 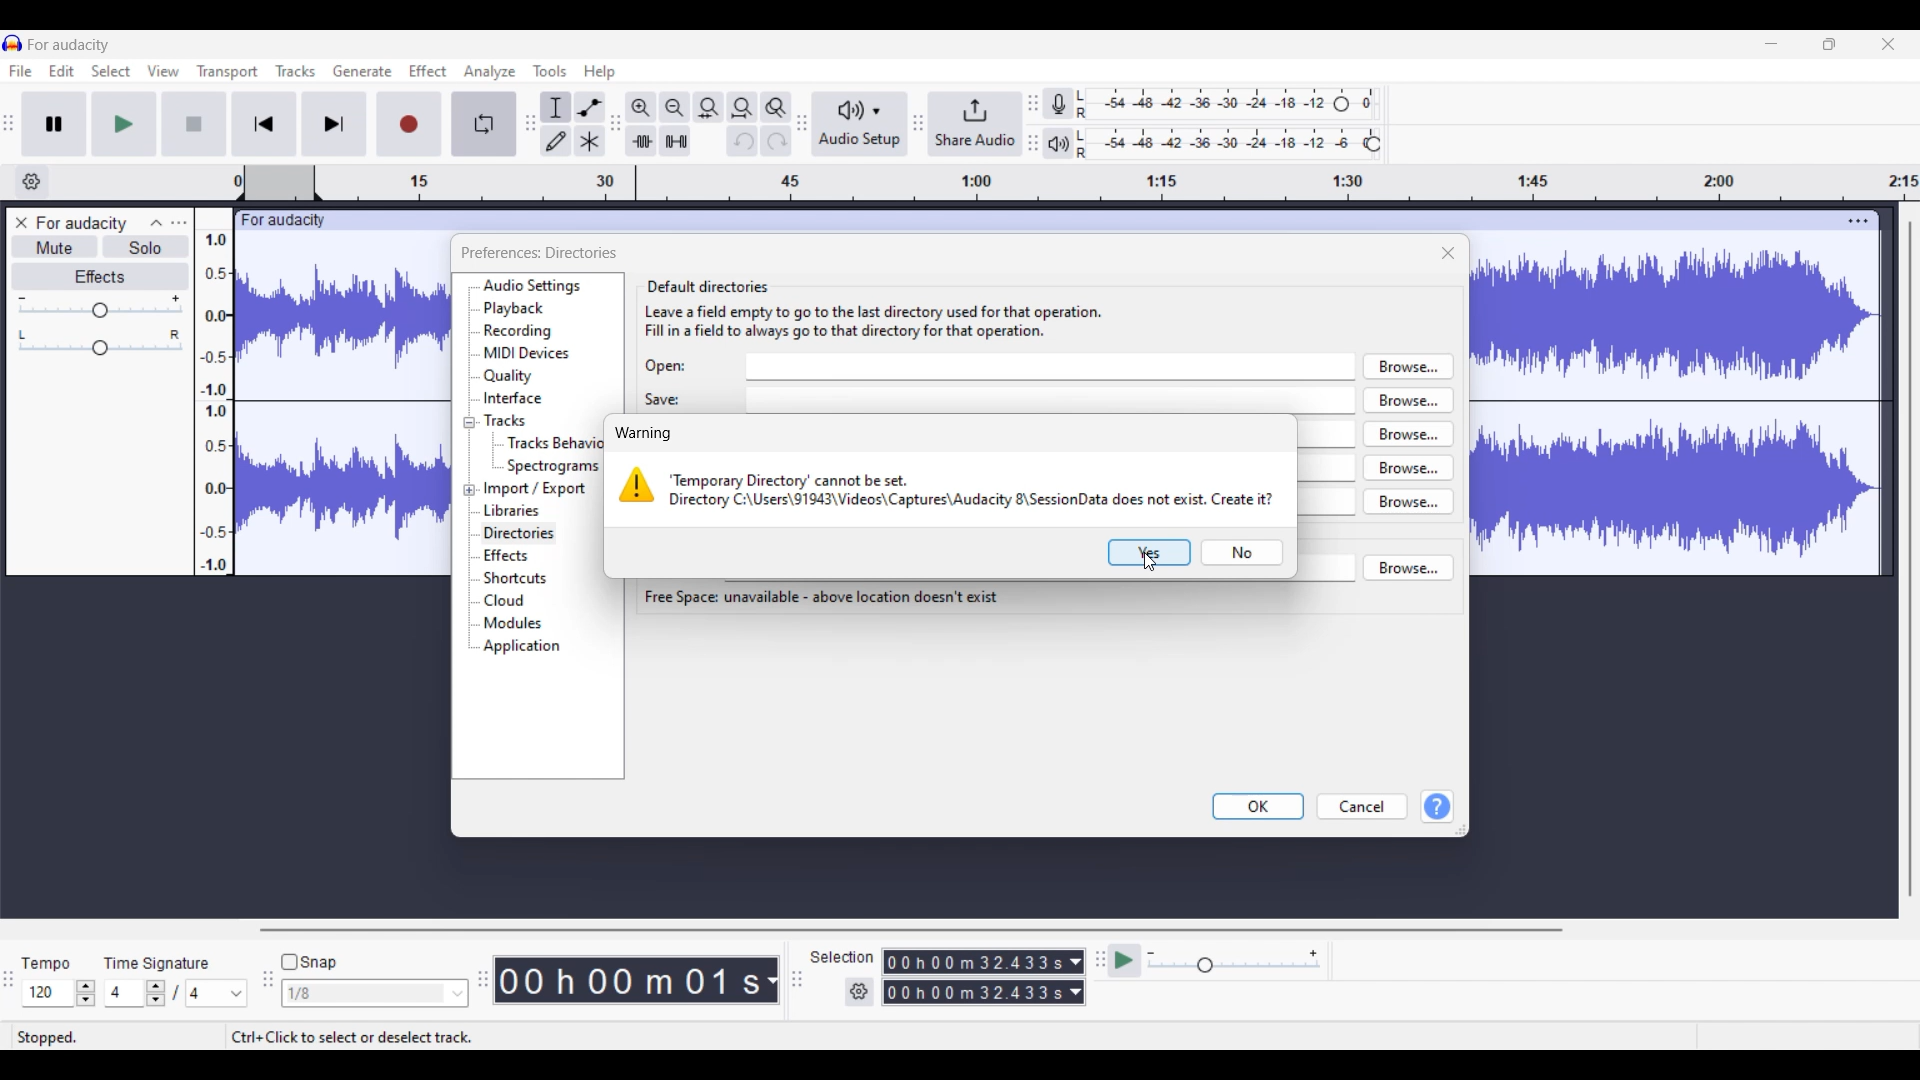 I want to click on Audio setup, so click(x=860, y=123).